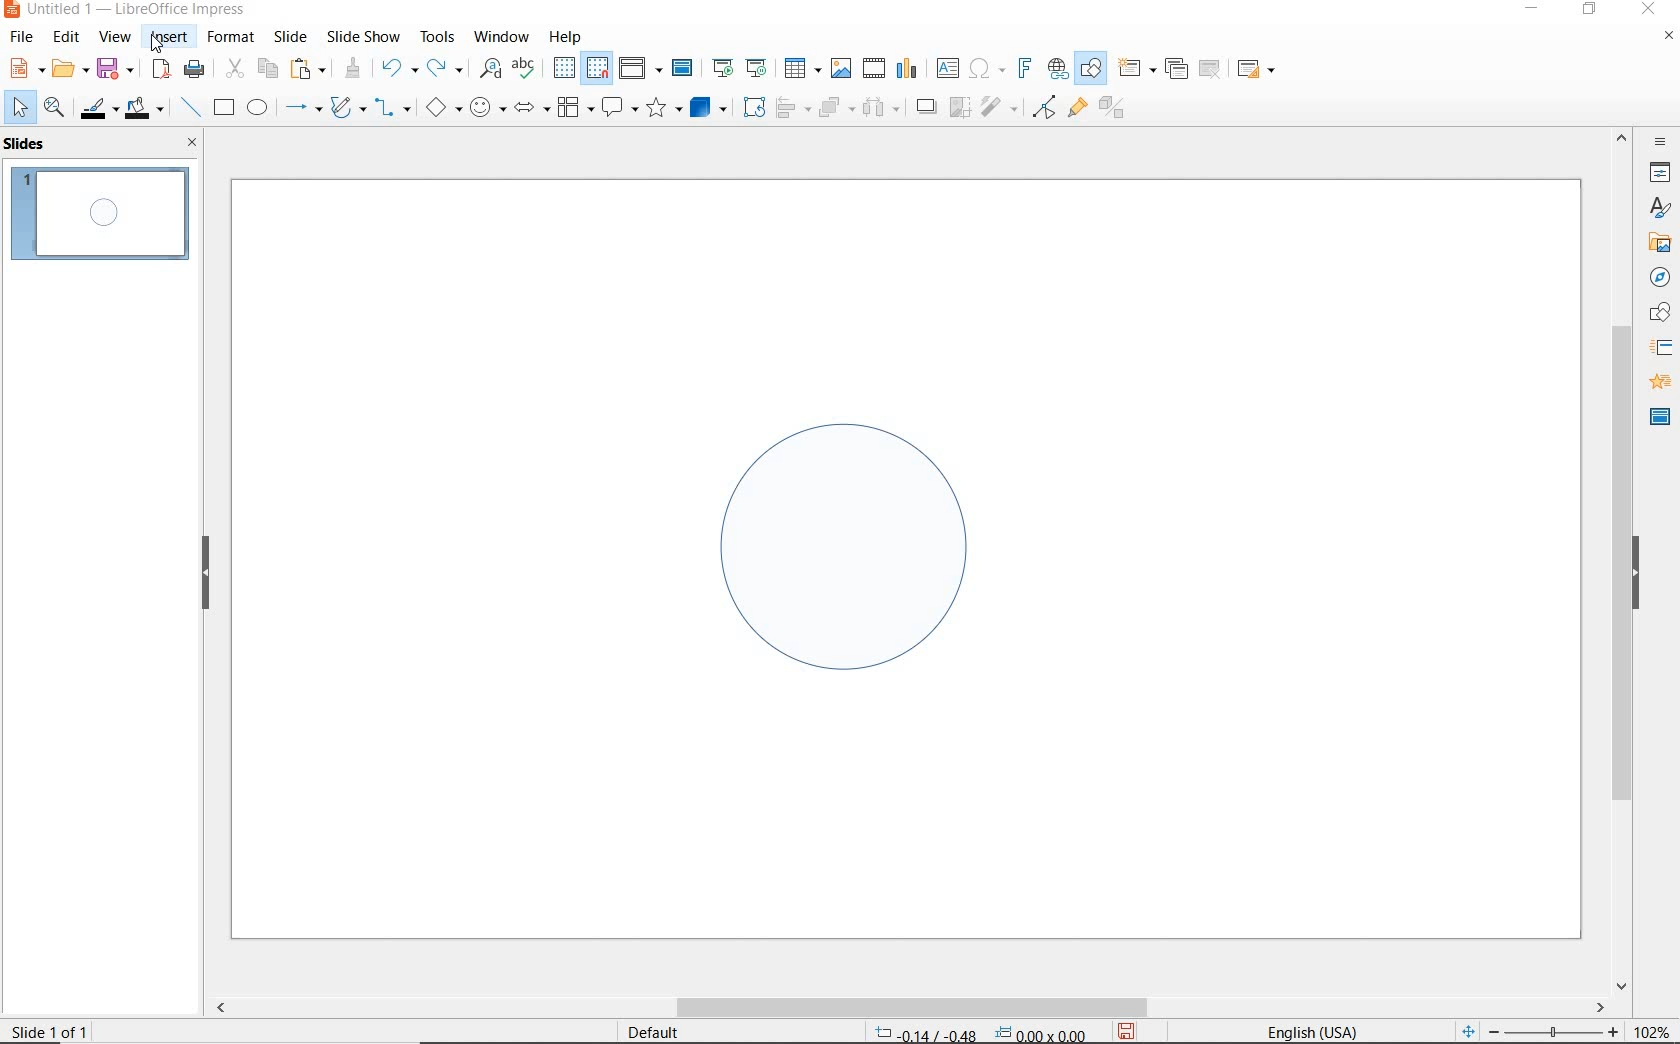  What do you see at coordinates (788, 106) in the screenshot?
I see `align objects` at bounding box center [788, 106].